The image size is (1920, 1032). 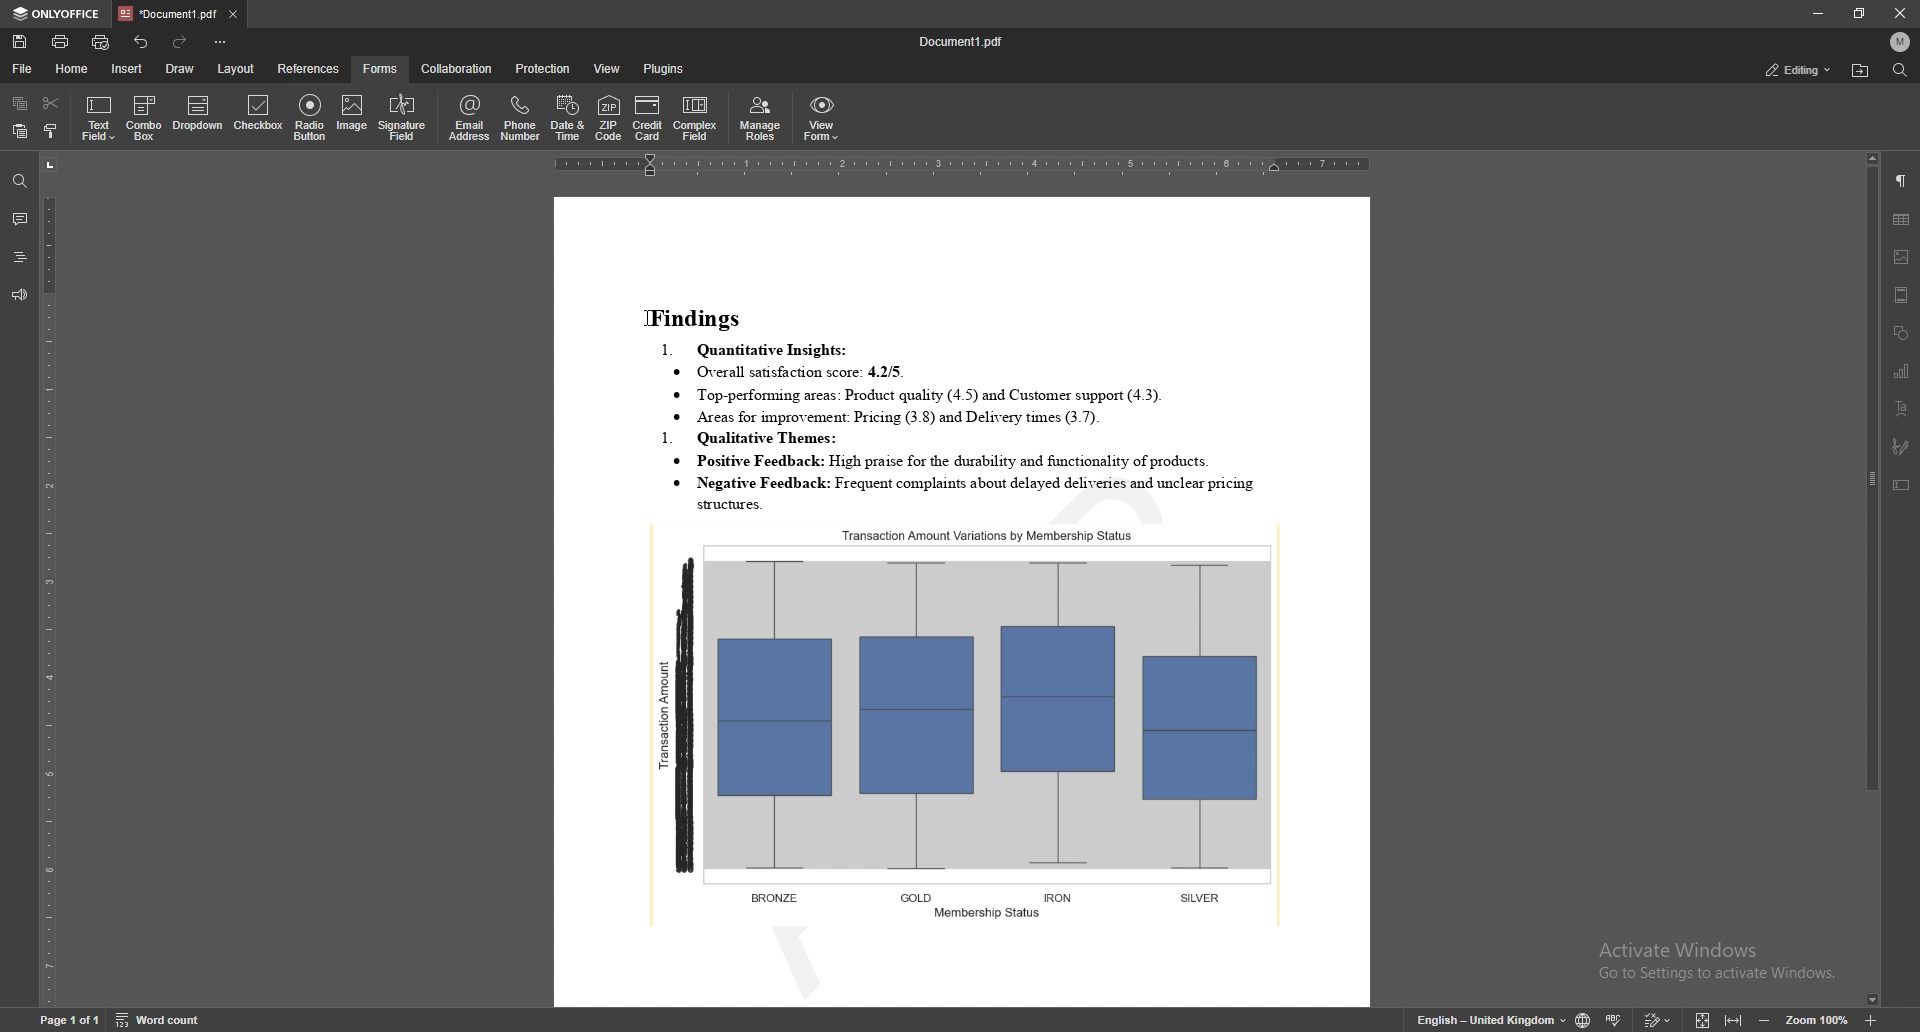 What do you see at coordinates (1869, 579) in the screenshot?
I see `scroll bar` at bounding box center [1869, 579].